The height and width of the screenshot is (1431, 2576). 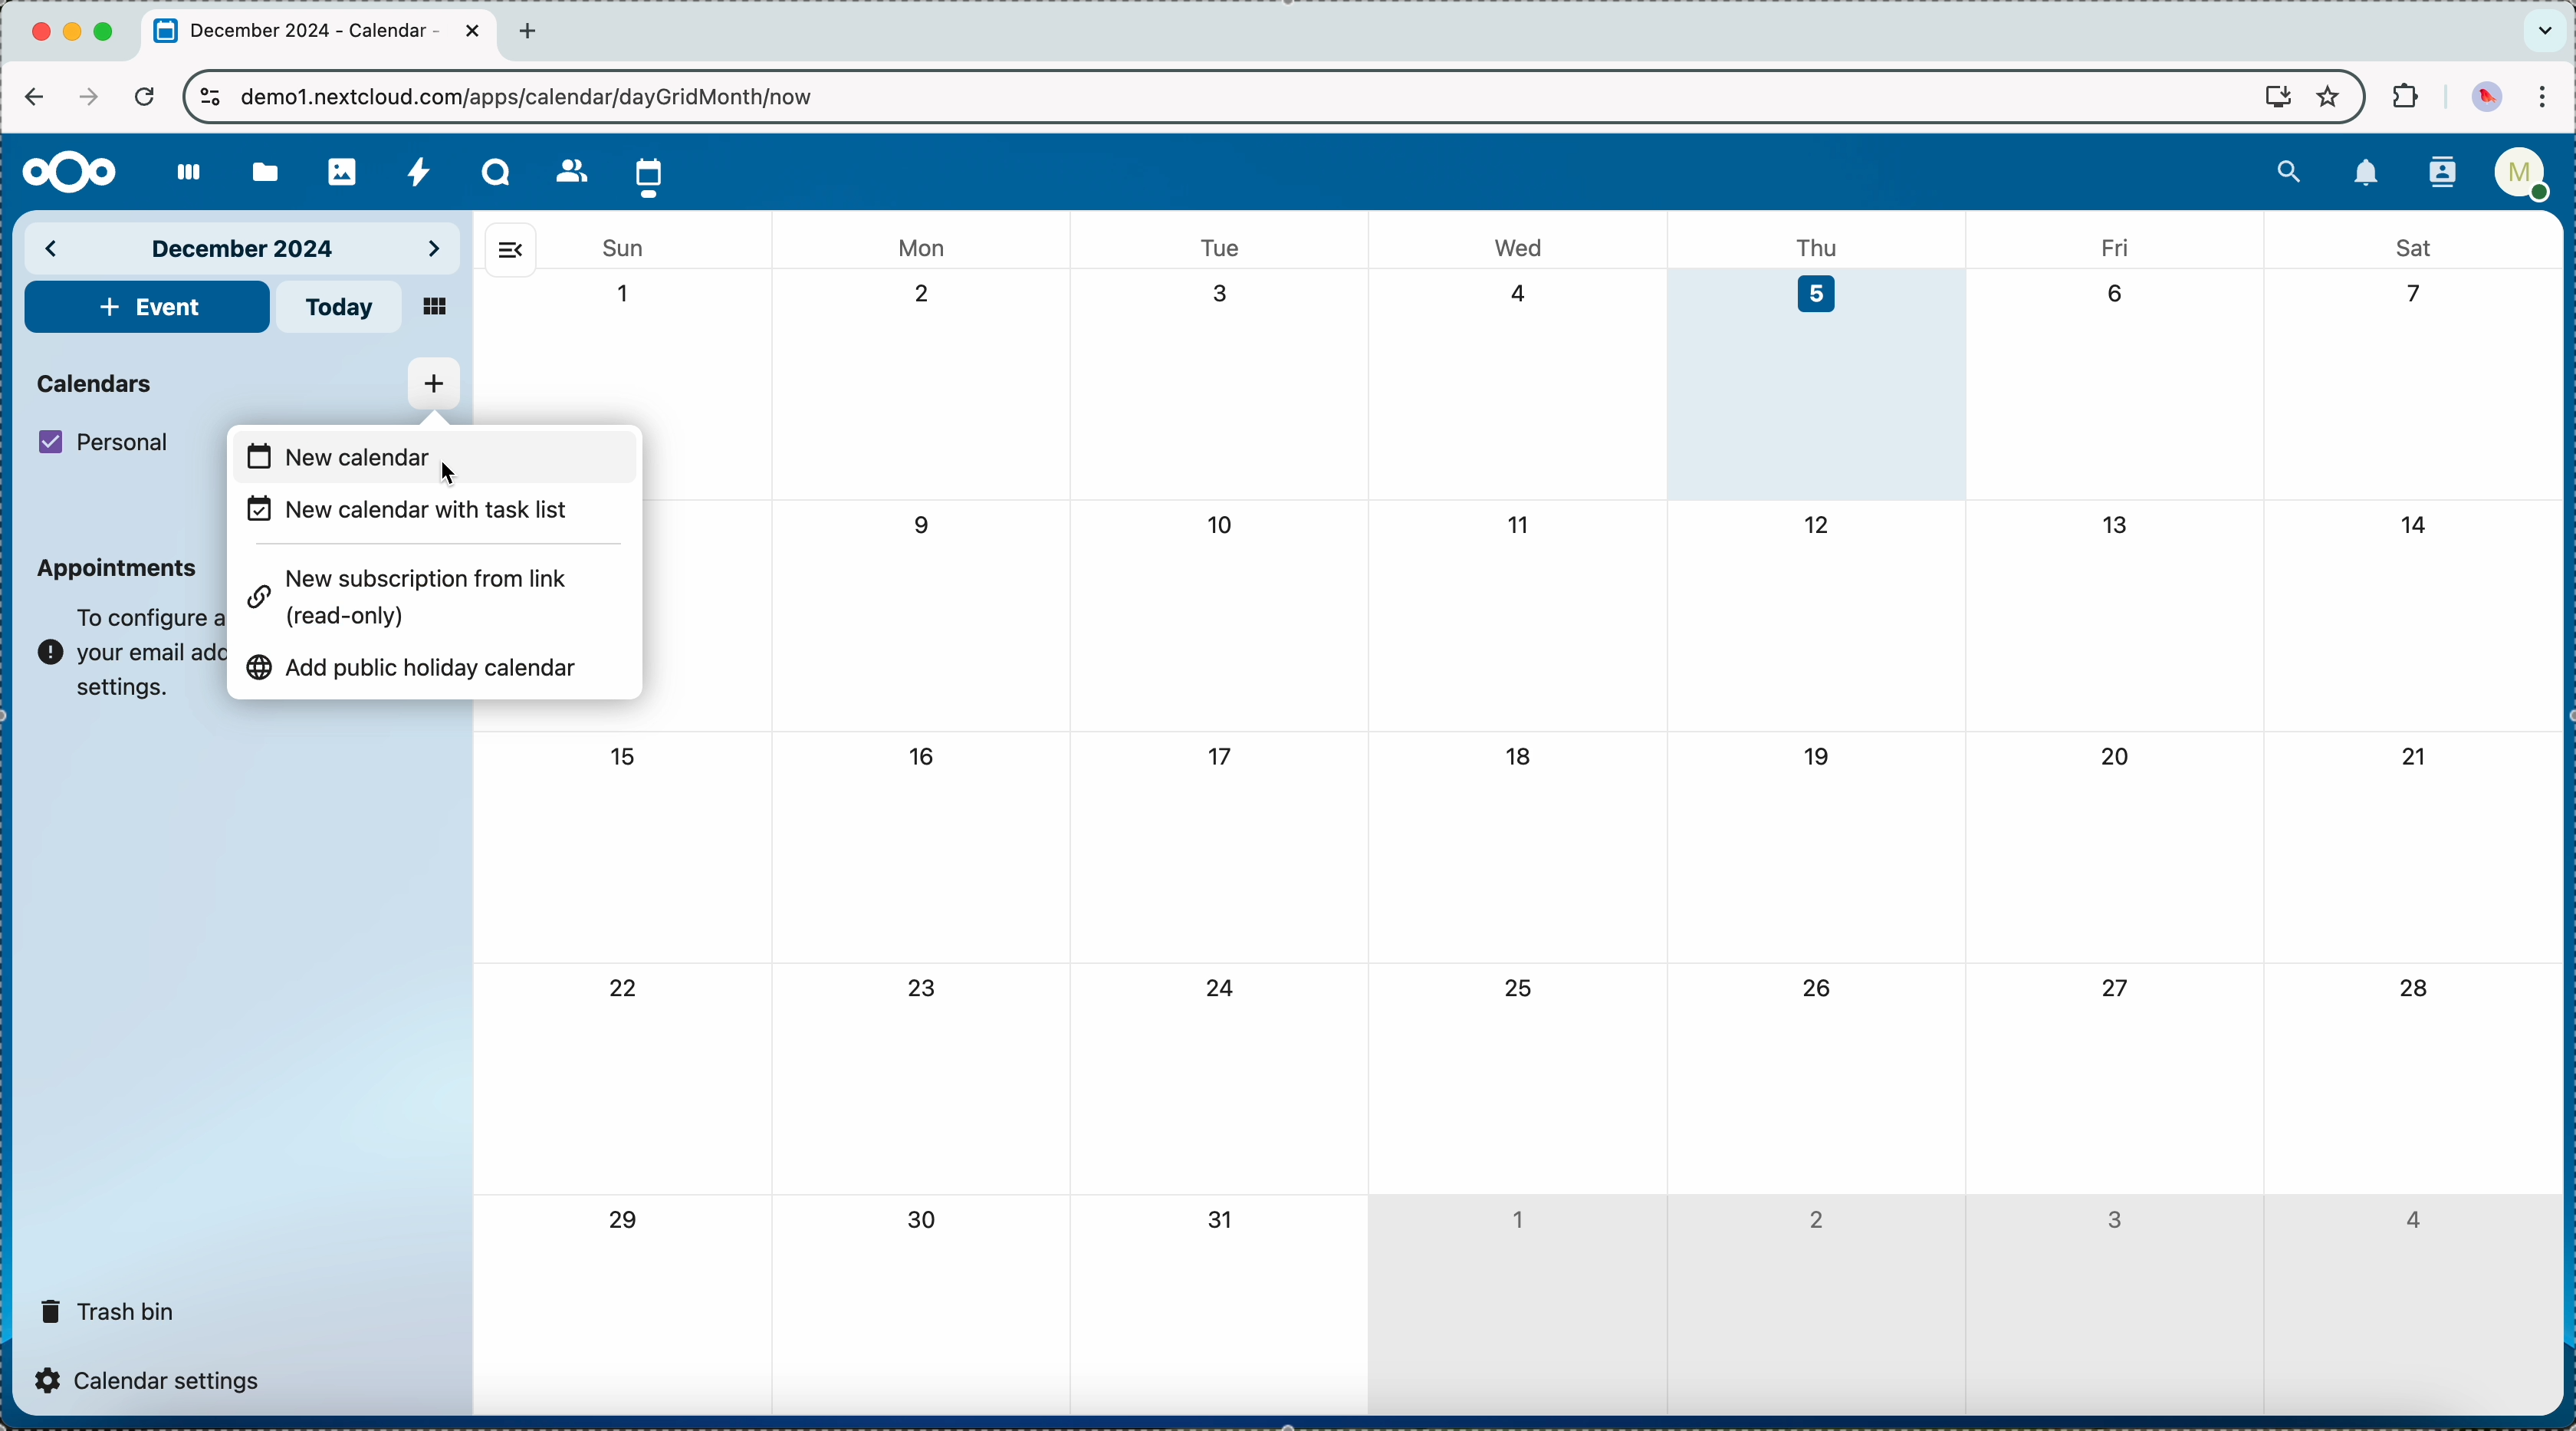 I want to click on photos, so click(x=341, y=166).